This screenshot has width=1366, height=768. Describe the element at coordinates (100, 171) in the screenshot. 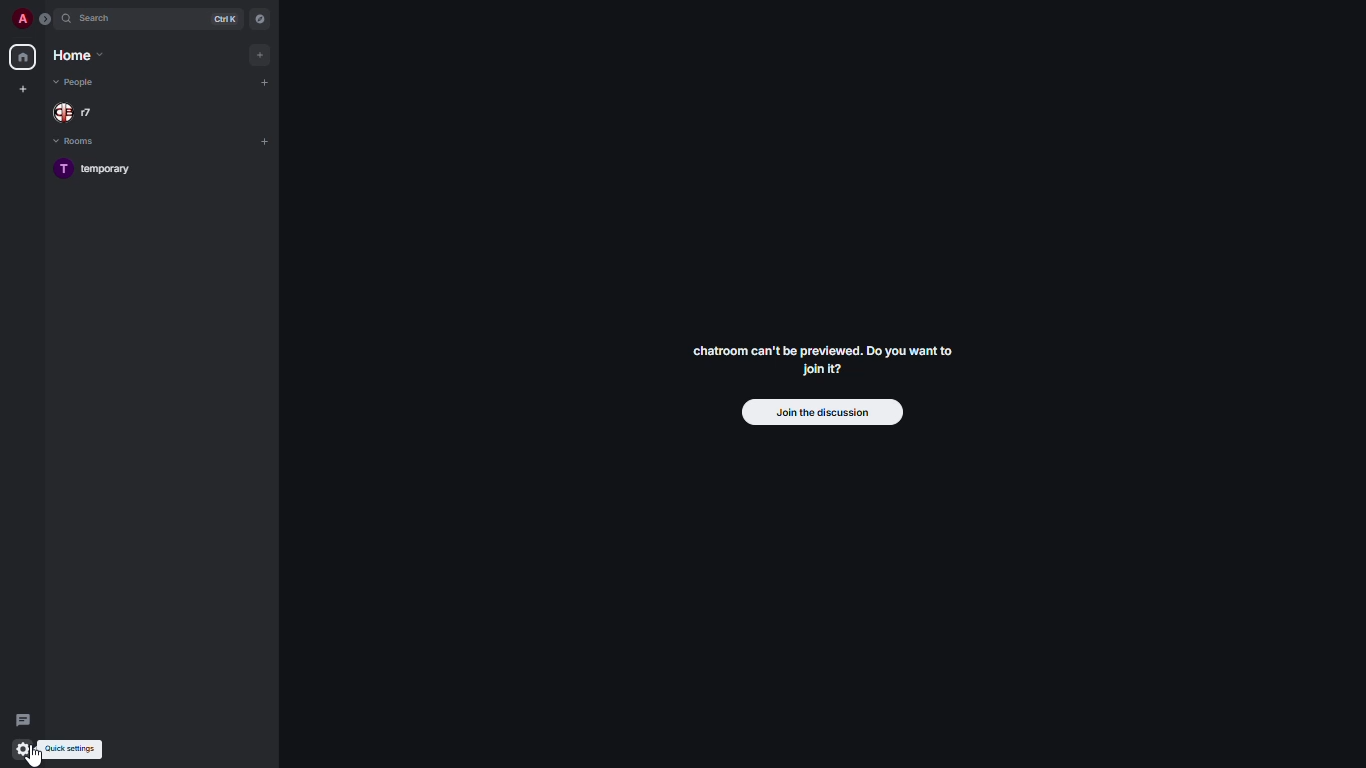

I see `T temporary` at that location.